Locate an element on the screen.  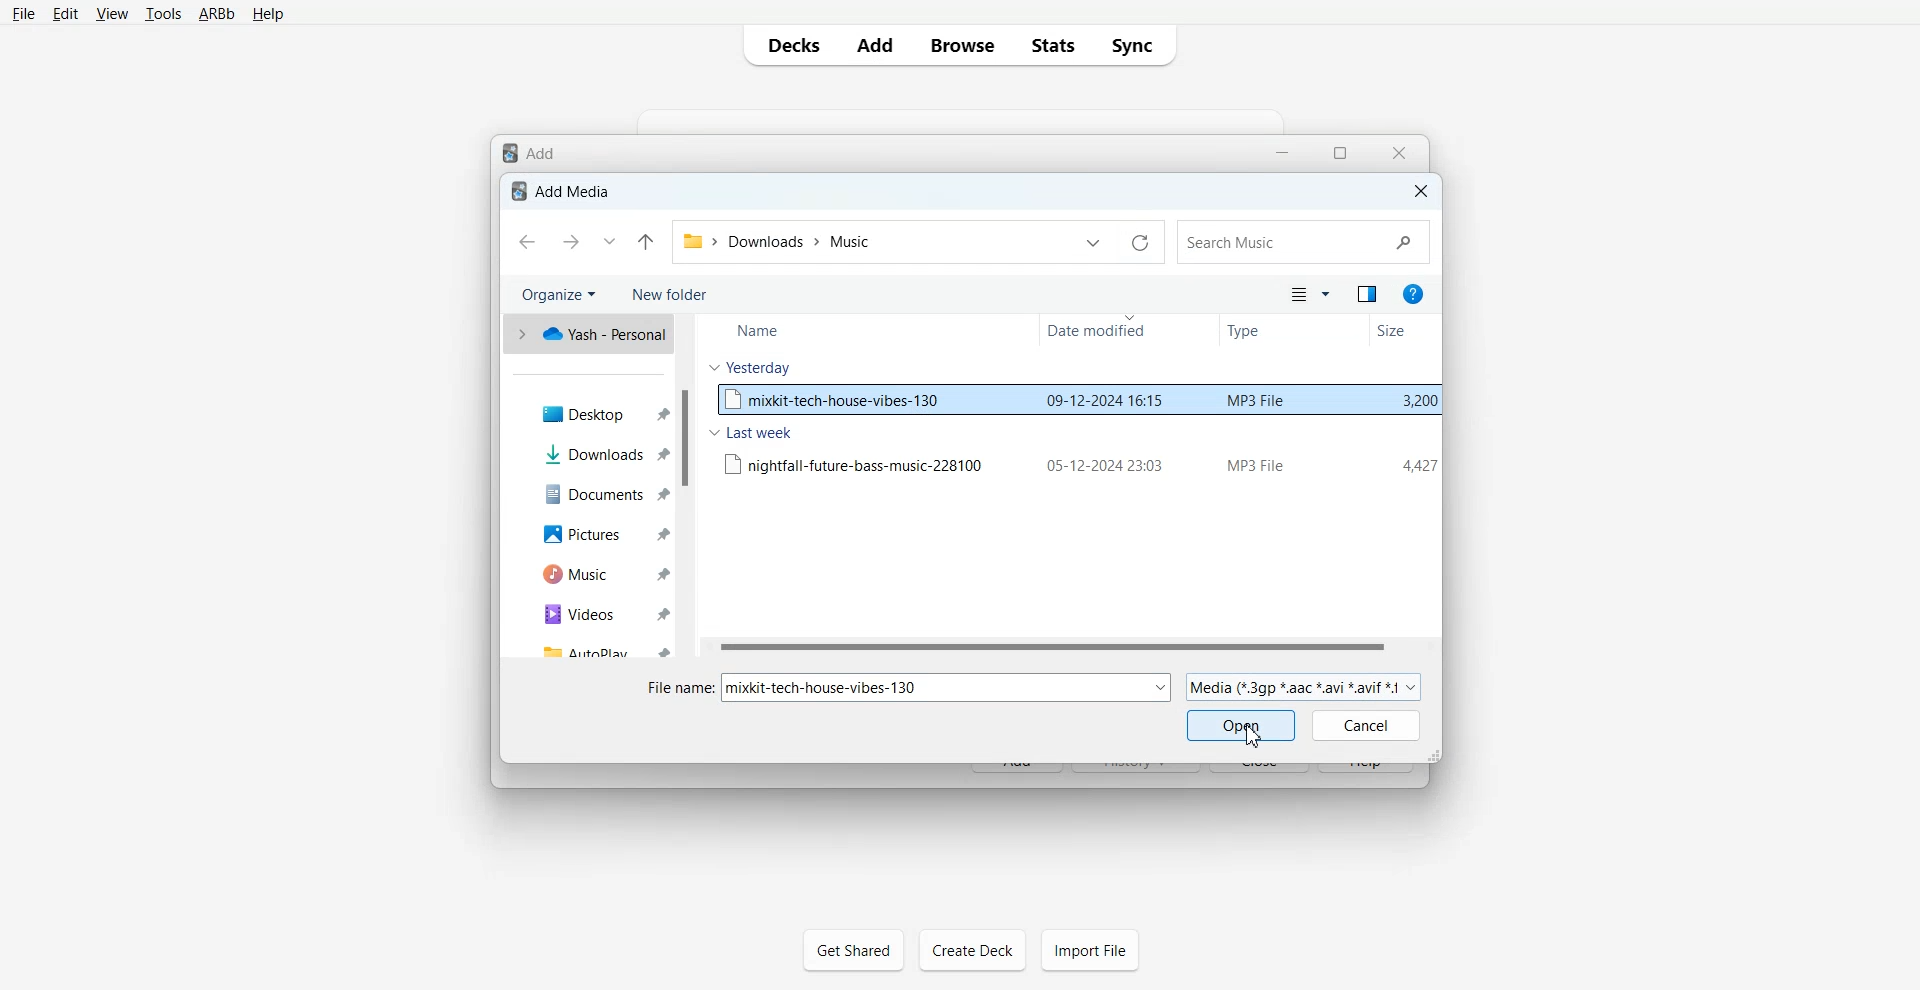
Close is located at coordinates (1397, 153).